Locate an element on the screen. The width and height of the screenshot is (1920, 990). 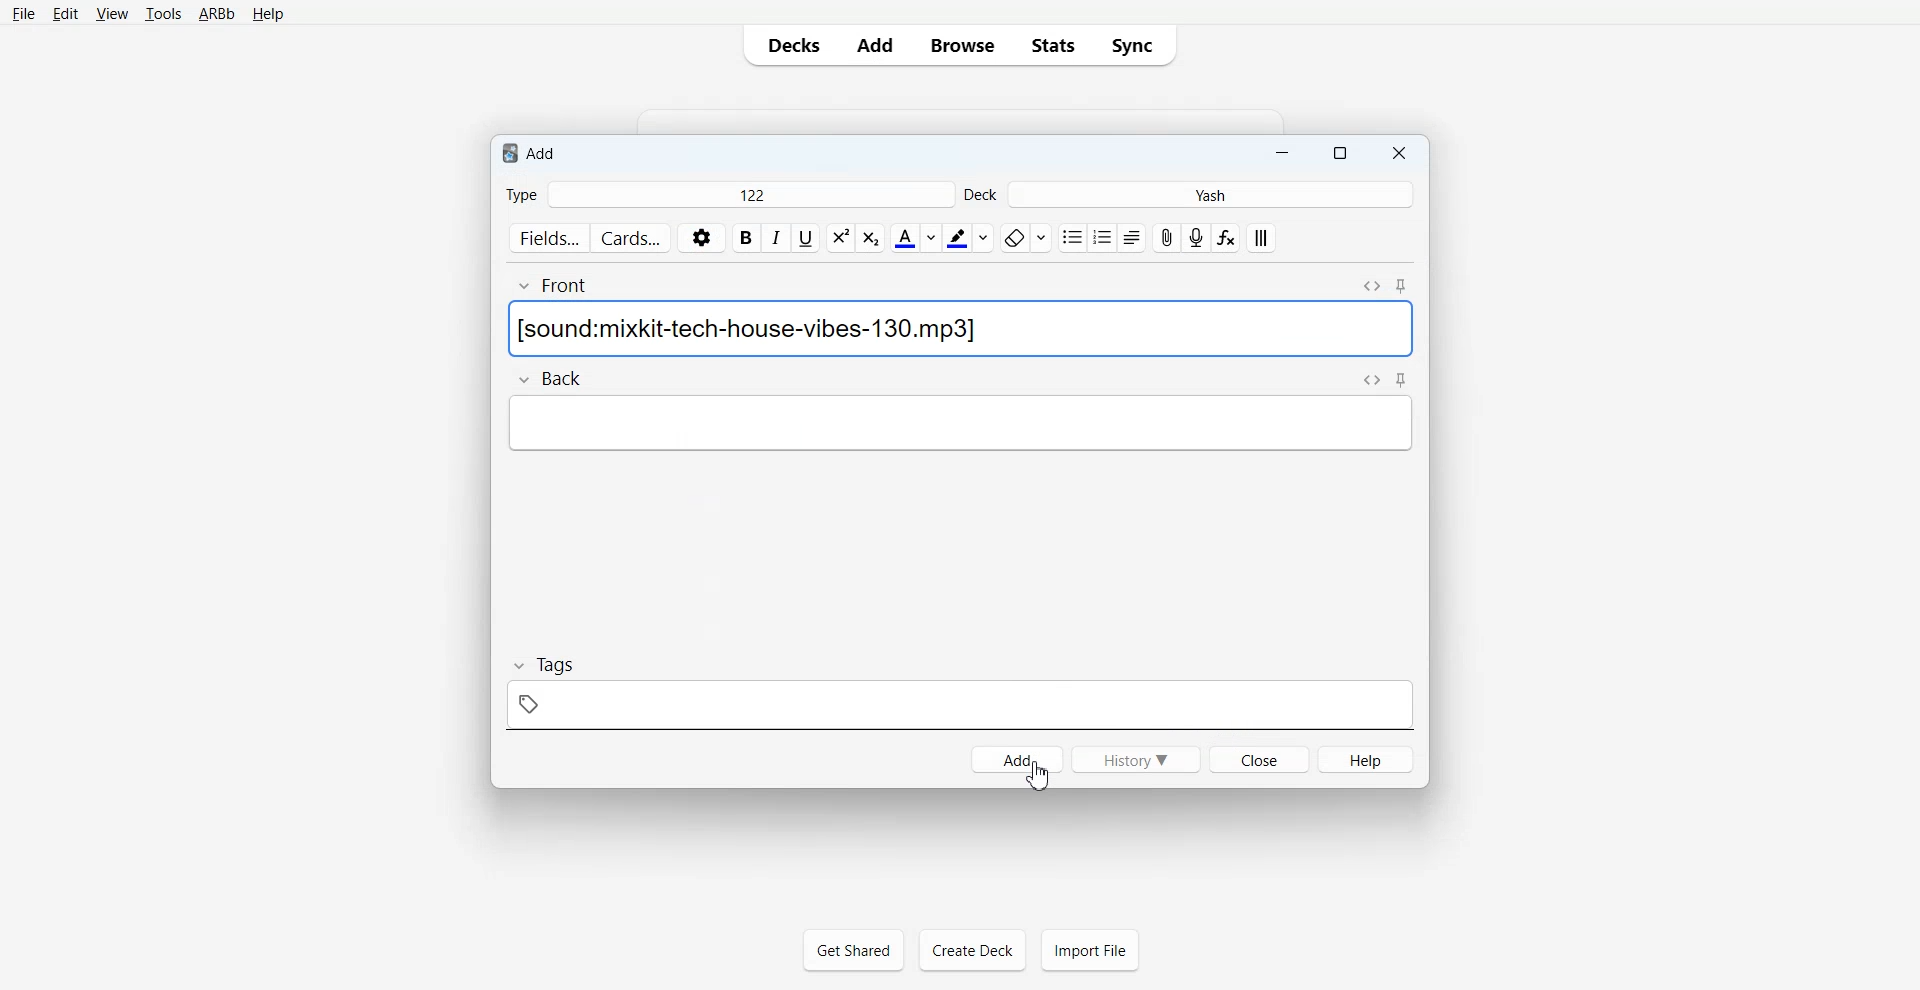
Import File is located at coordinates (1090, 949).